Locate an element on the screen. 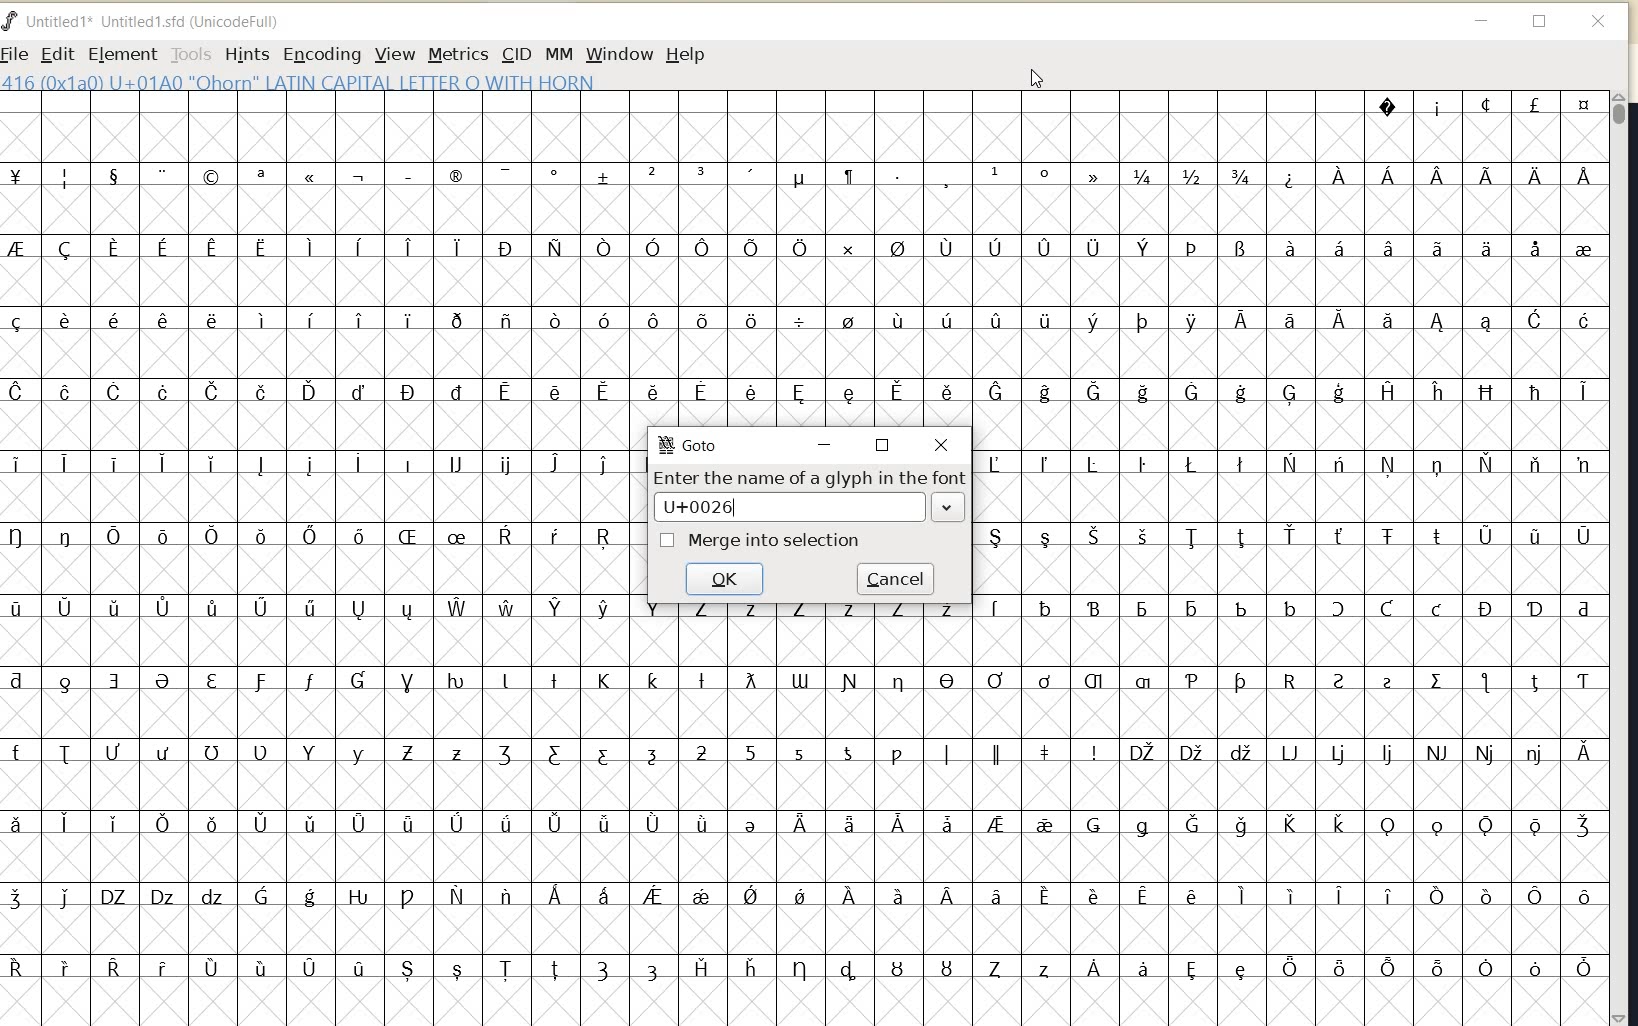 The height and width of the screenshot is (1026, 1638). U+0026 is located at coordinates (711, 506).